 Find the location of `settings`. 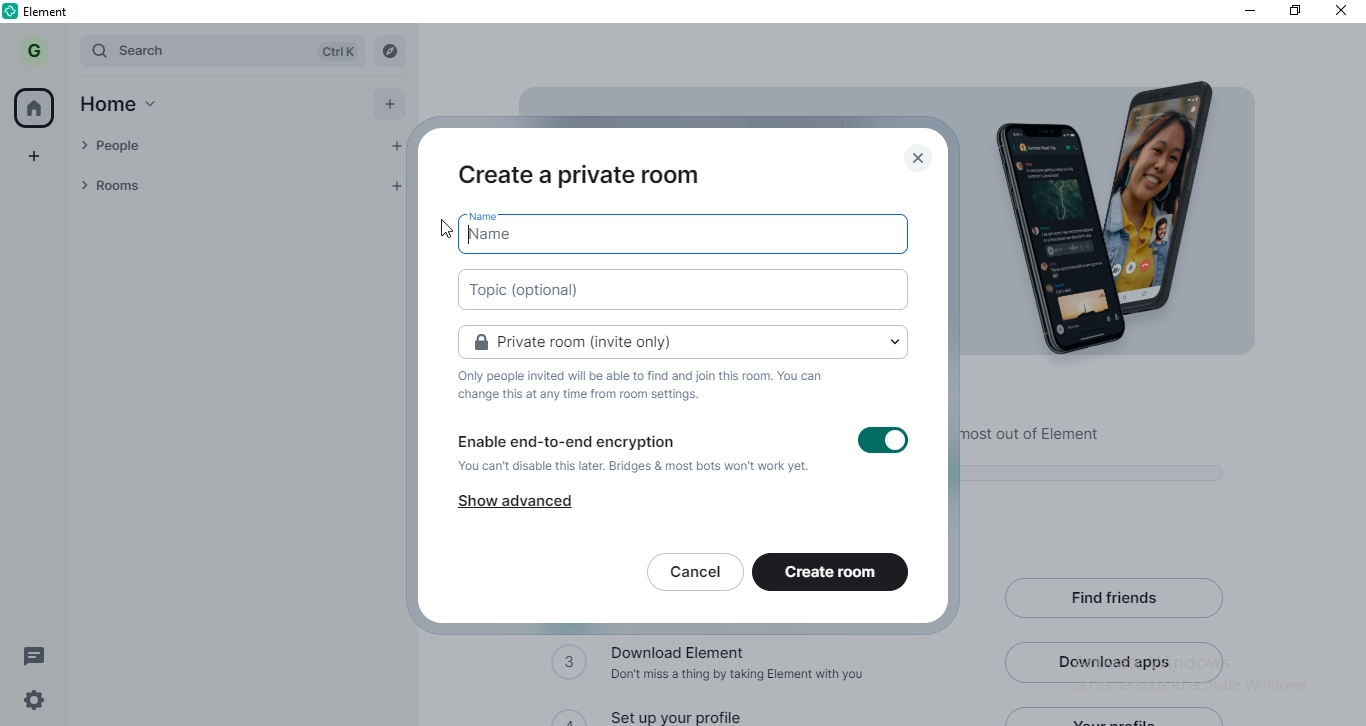

settings is located at coordinates (29, 704).